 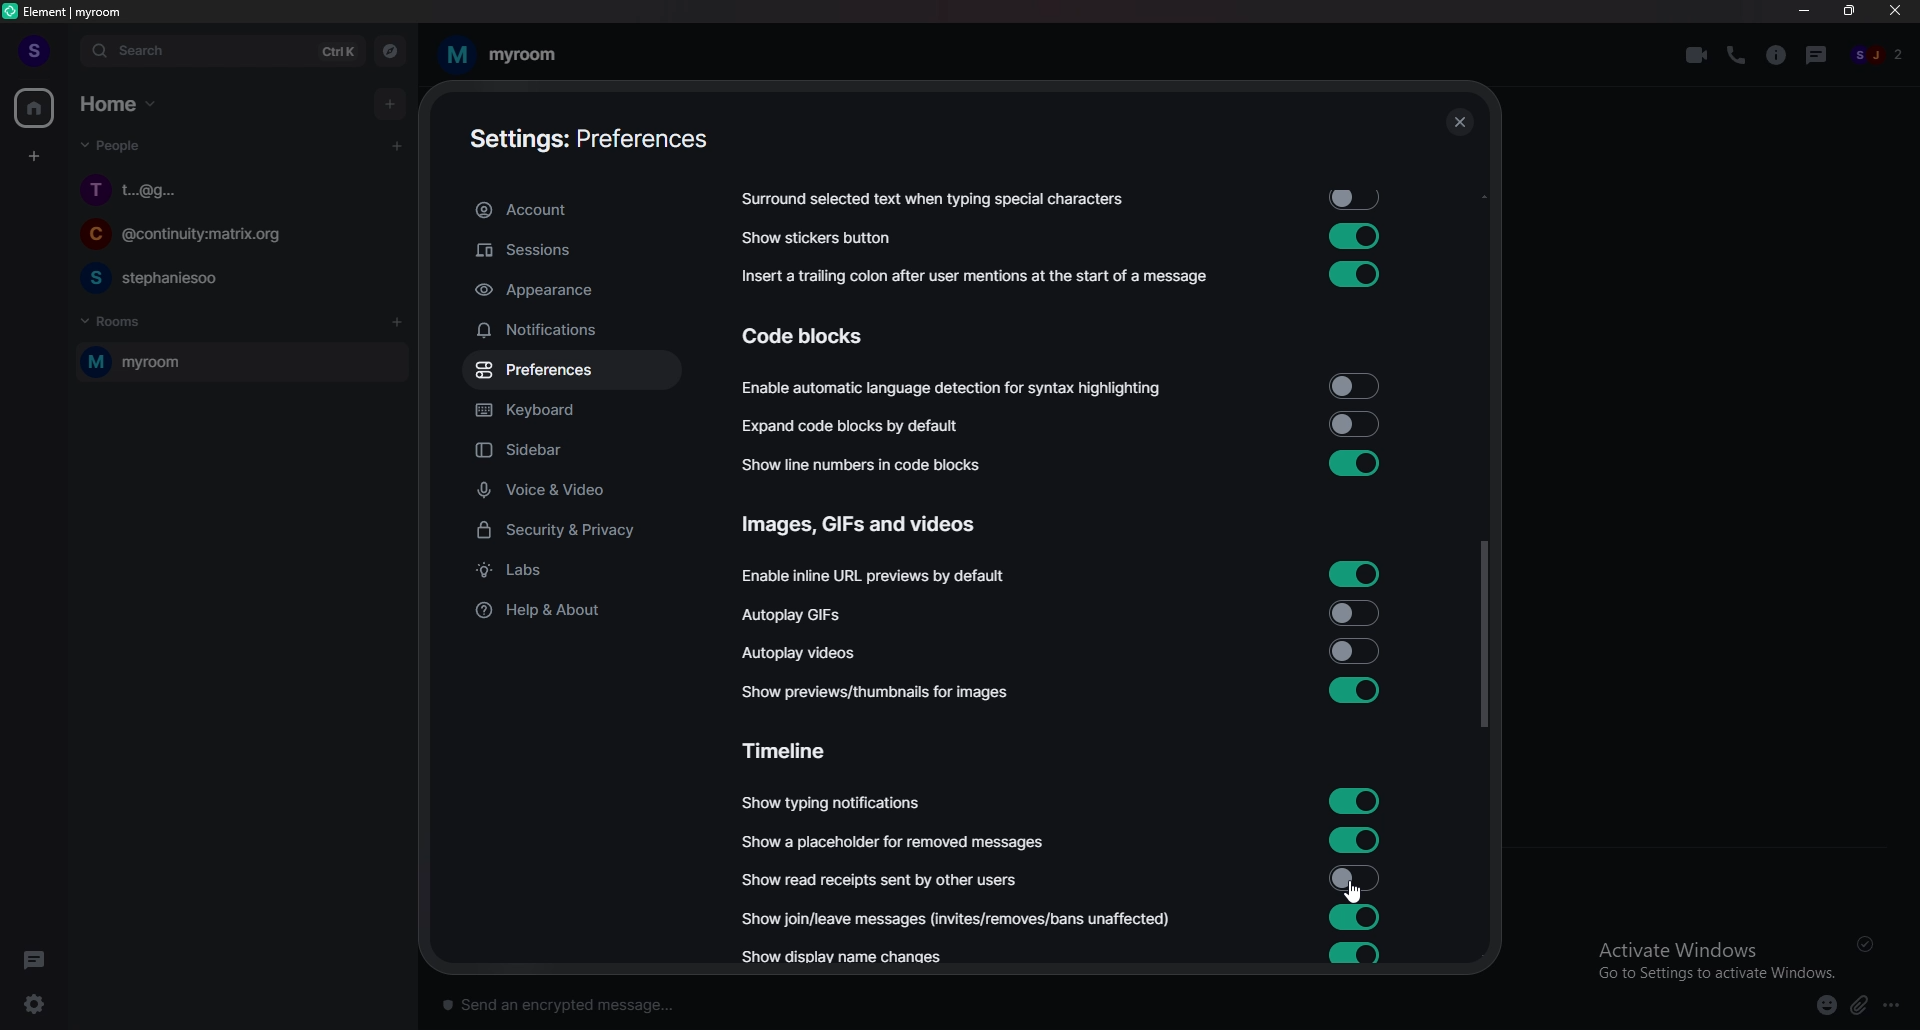 I want to click on show previews for images, so click(x=883, y=692).